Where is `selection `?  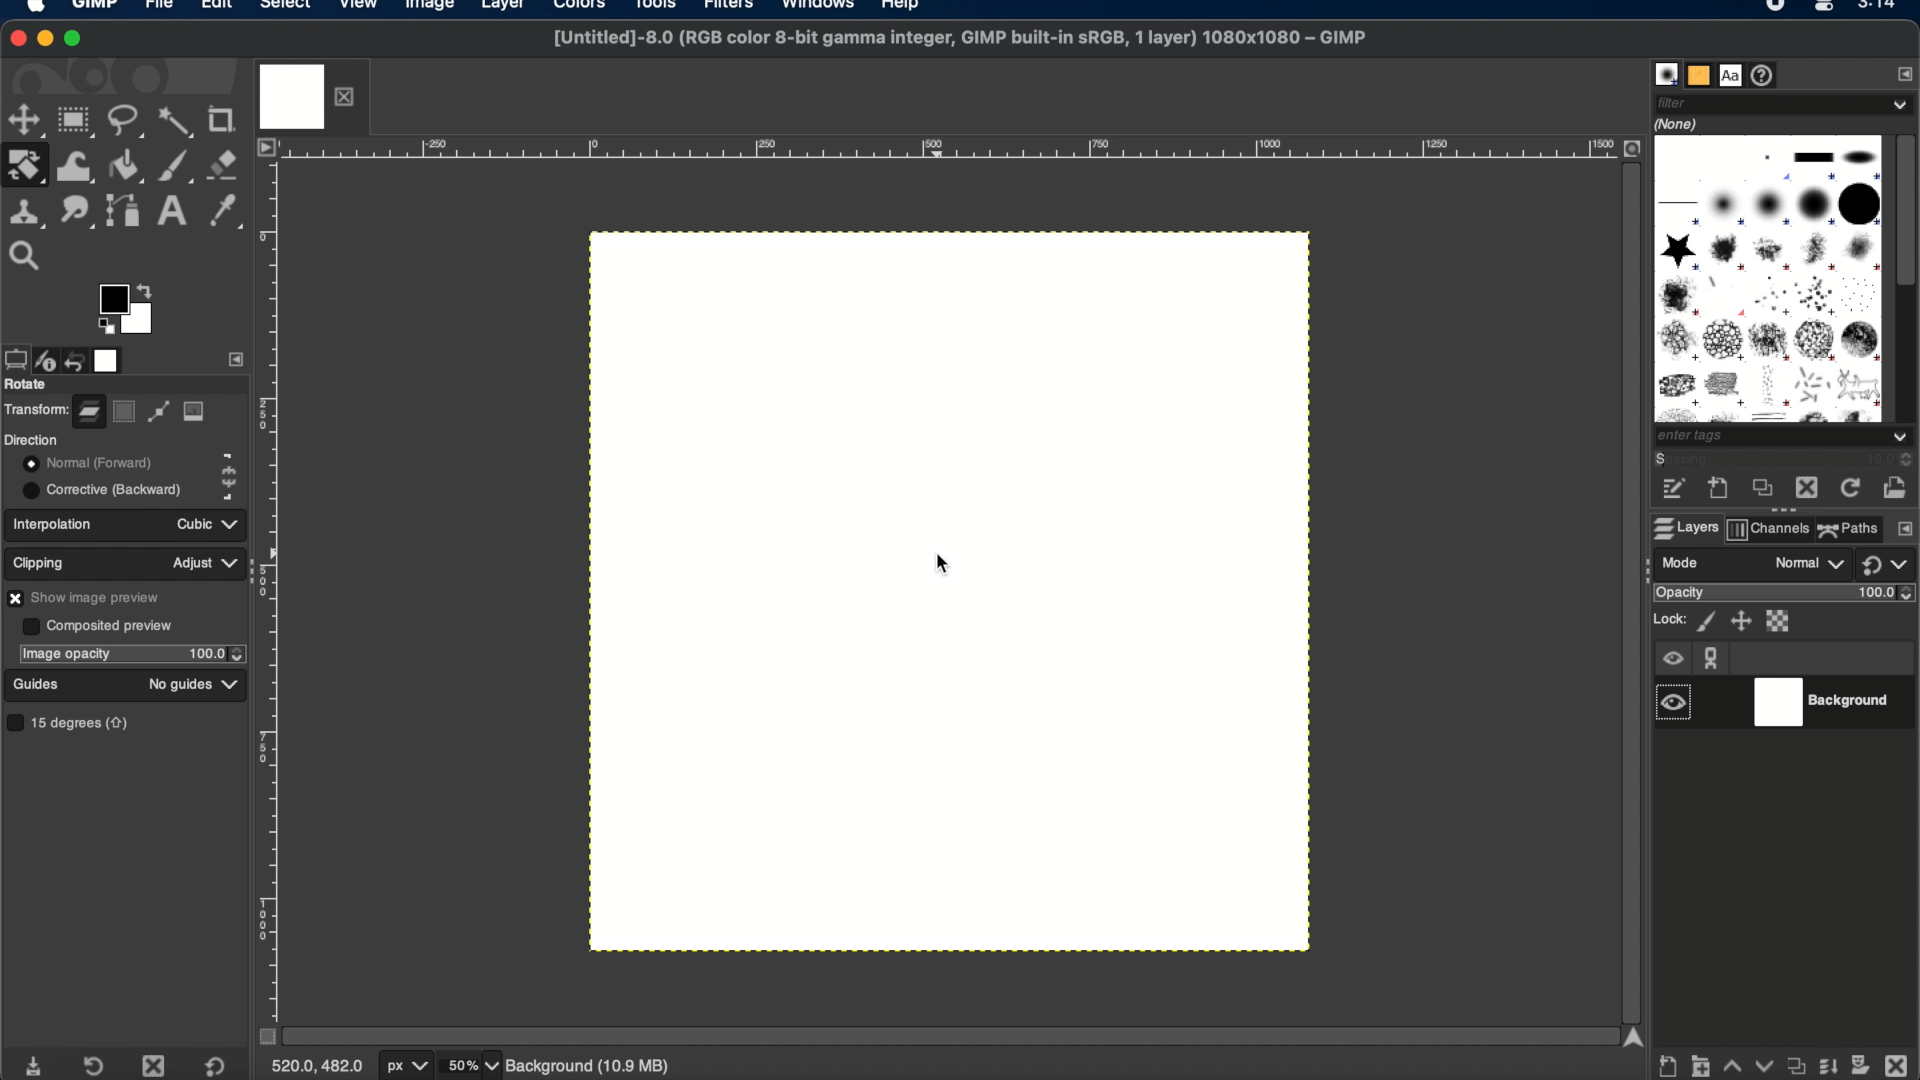 selection  is located at coordinates (125, 412).